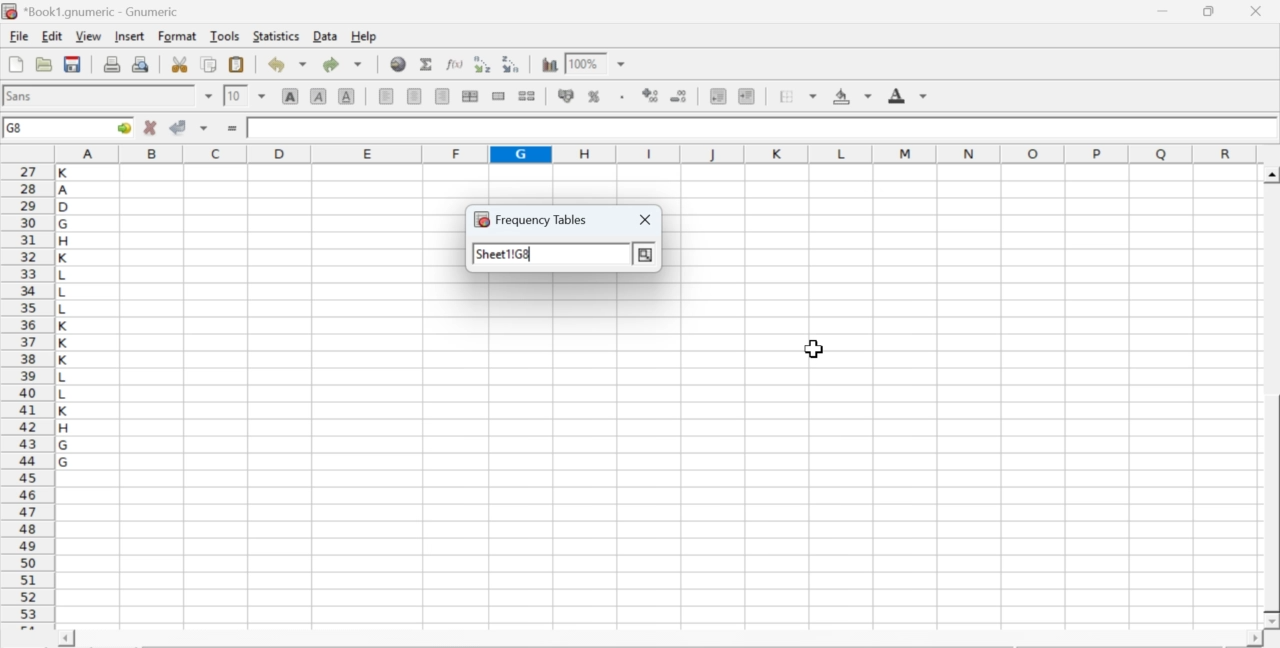 The image size is (1280, 648). What do you see at coordinates (15, 64) in the screenshot?
I see `new` at bounding box center [15, 64].